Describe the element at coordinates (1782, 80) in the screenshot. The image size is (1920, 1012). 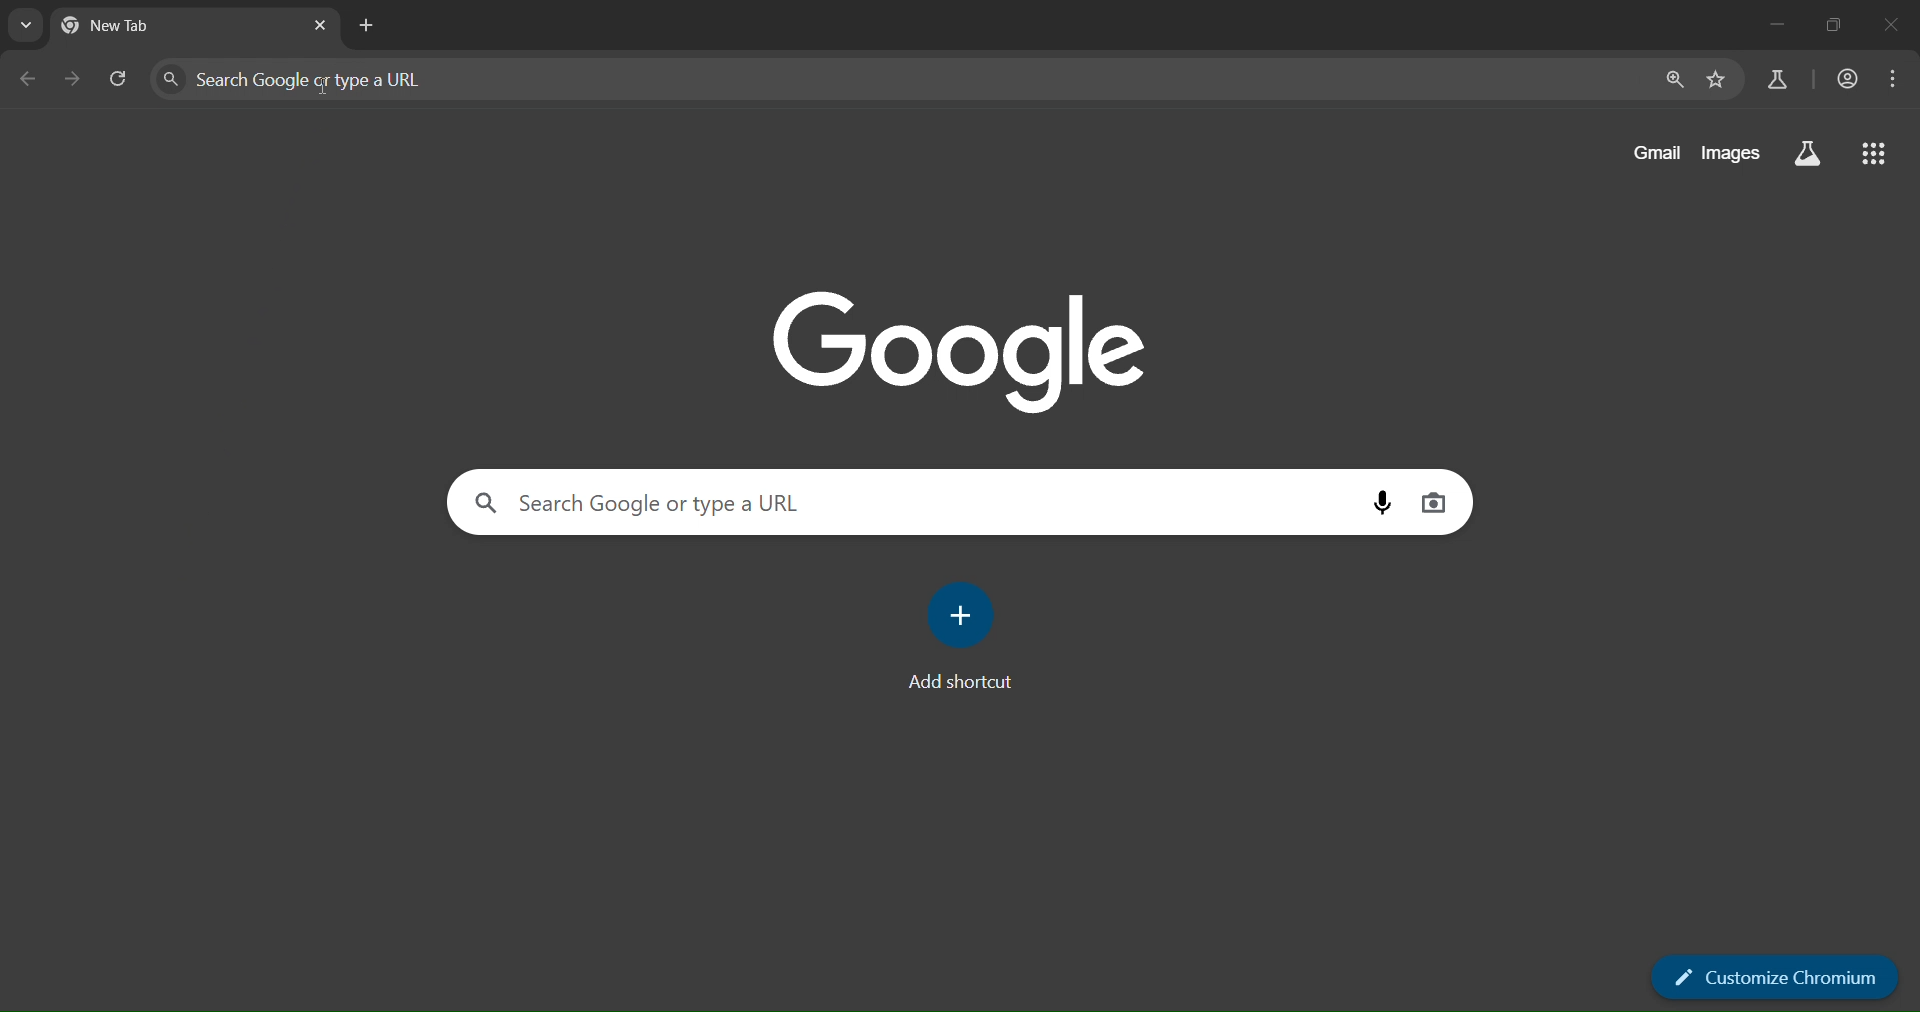
I see `search labs` at that location.